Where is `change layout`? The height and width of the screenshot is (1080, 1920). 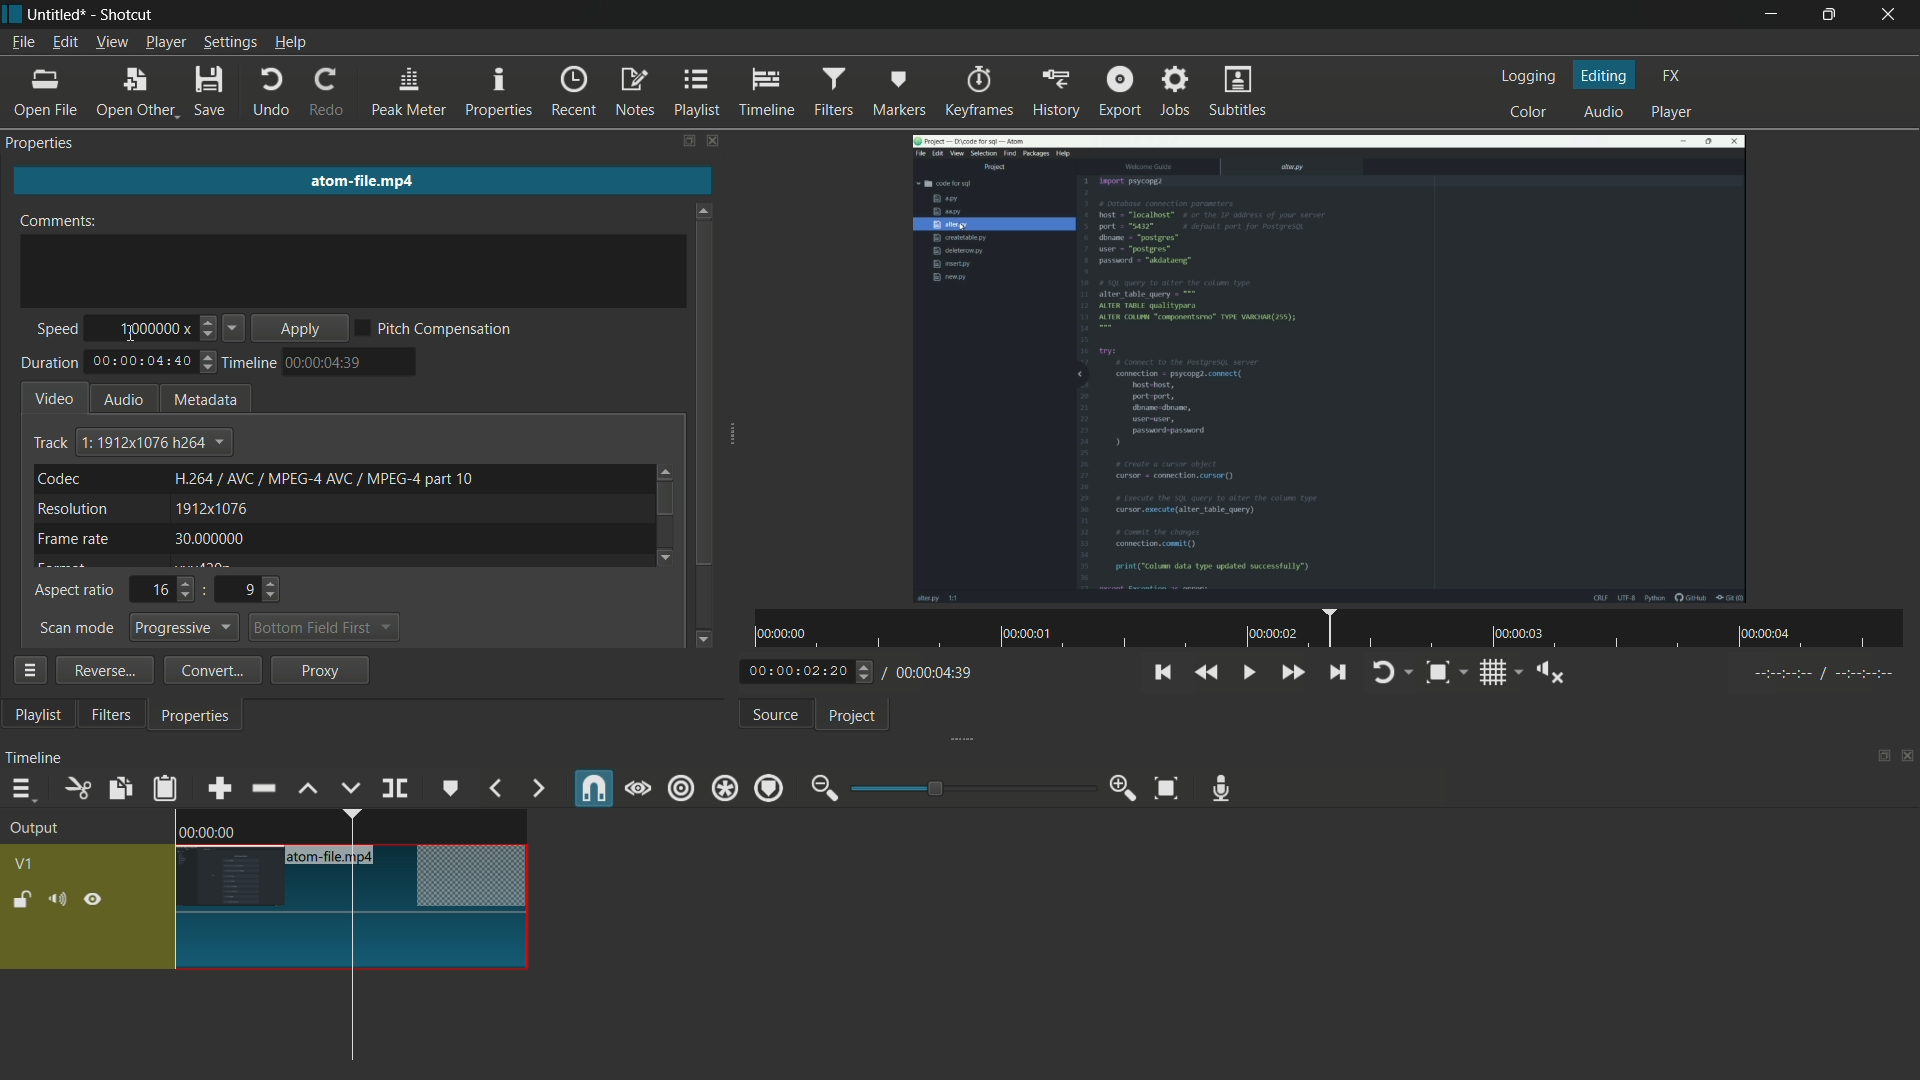 change layout is located at coordinates (687, 142).